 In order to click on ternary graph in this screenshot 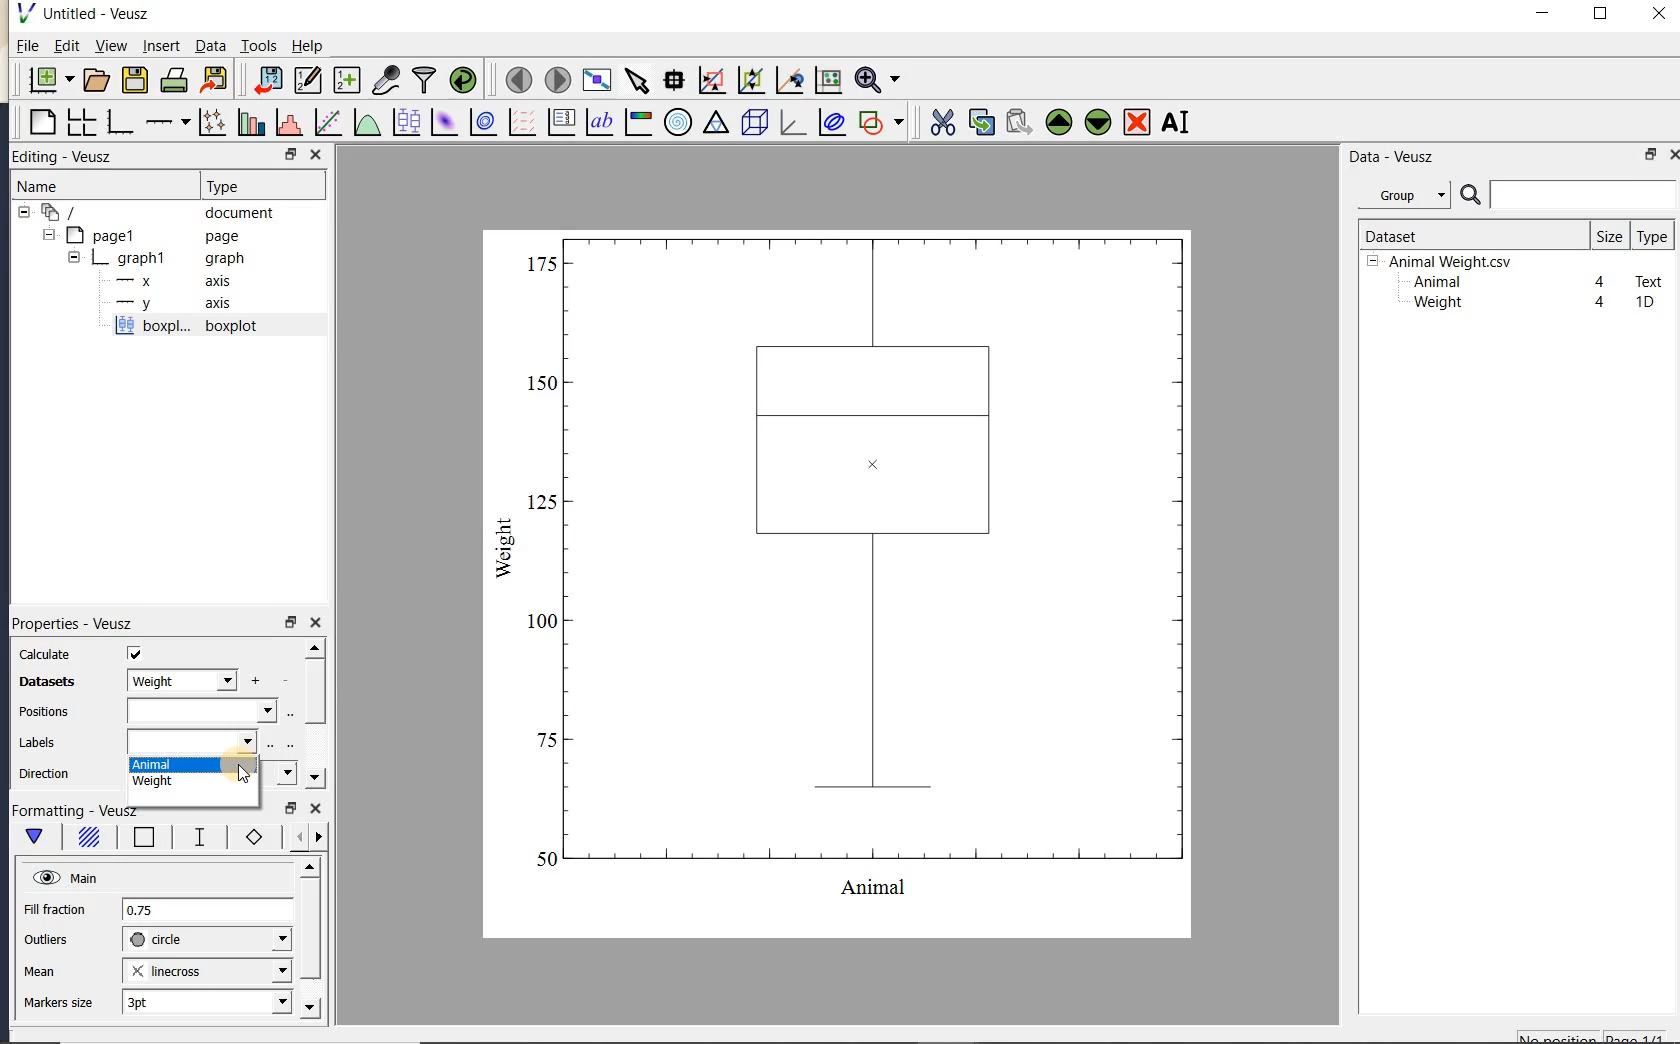, I will do `click(715, 125)`.